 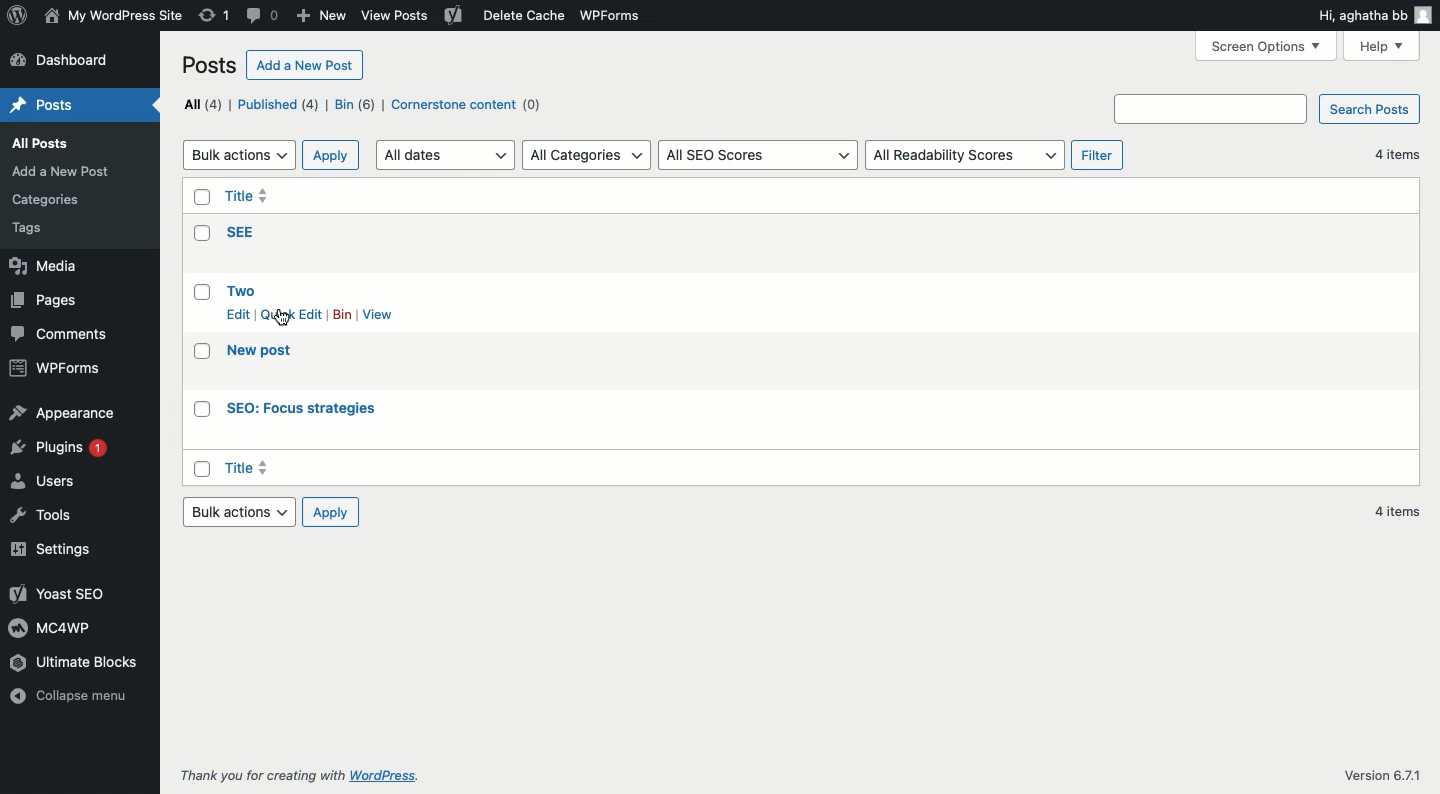 I want to click on Title, so click(x=249, y=198).